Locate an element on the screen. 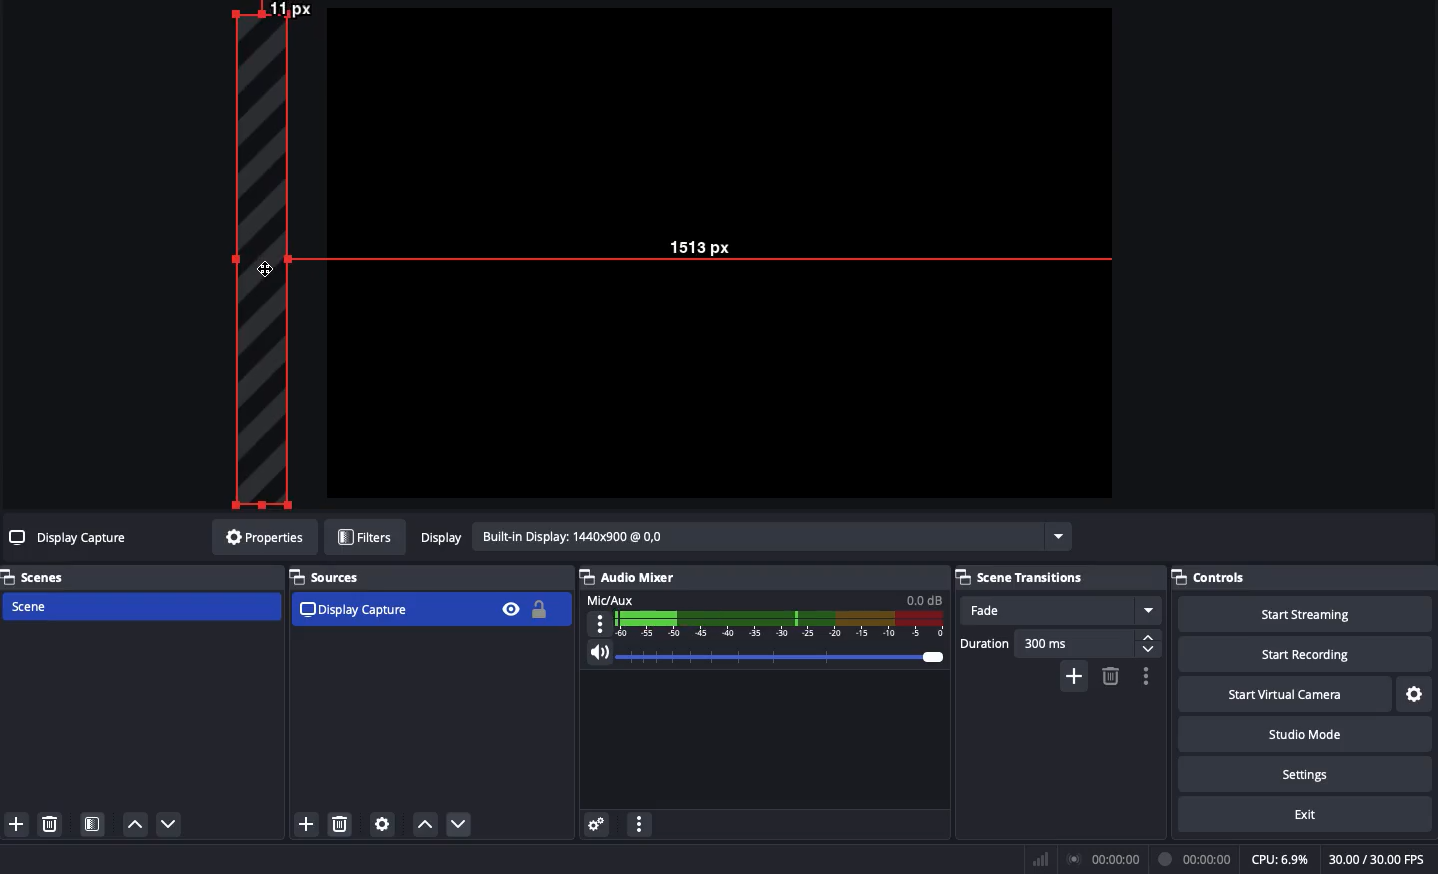 The width and height of the screenshot is (1438, 874). Move down is located at coordinates (170, 824).